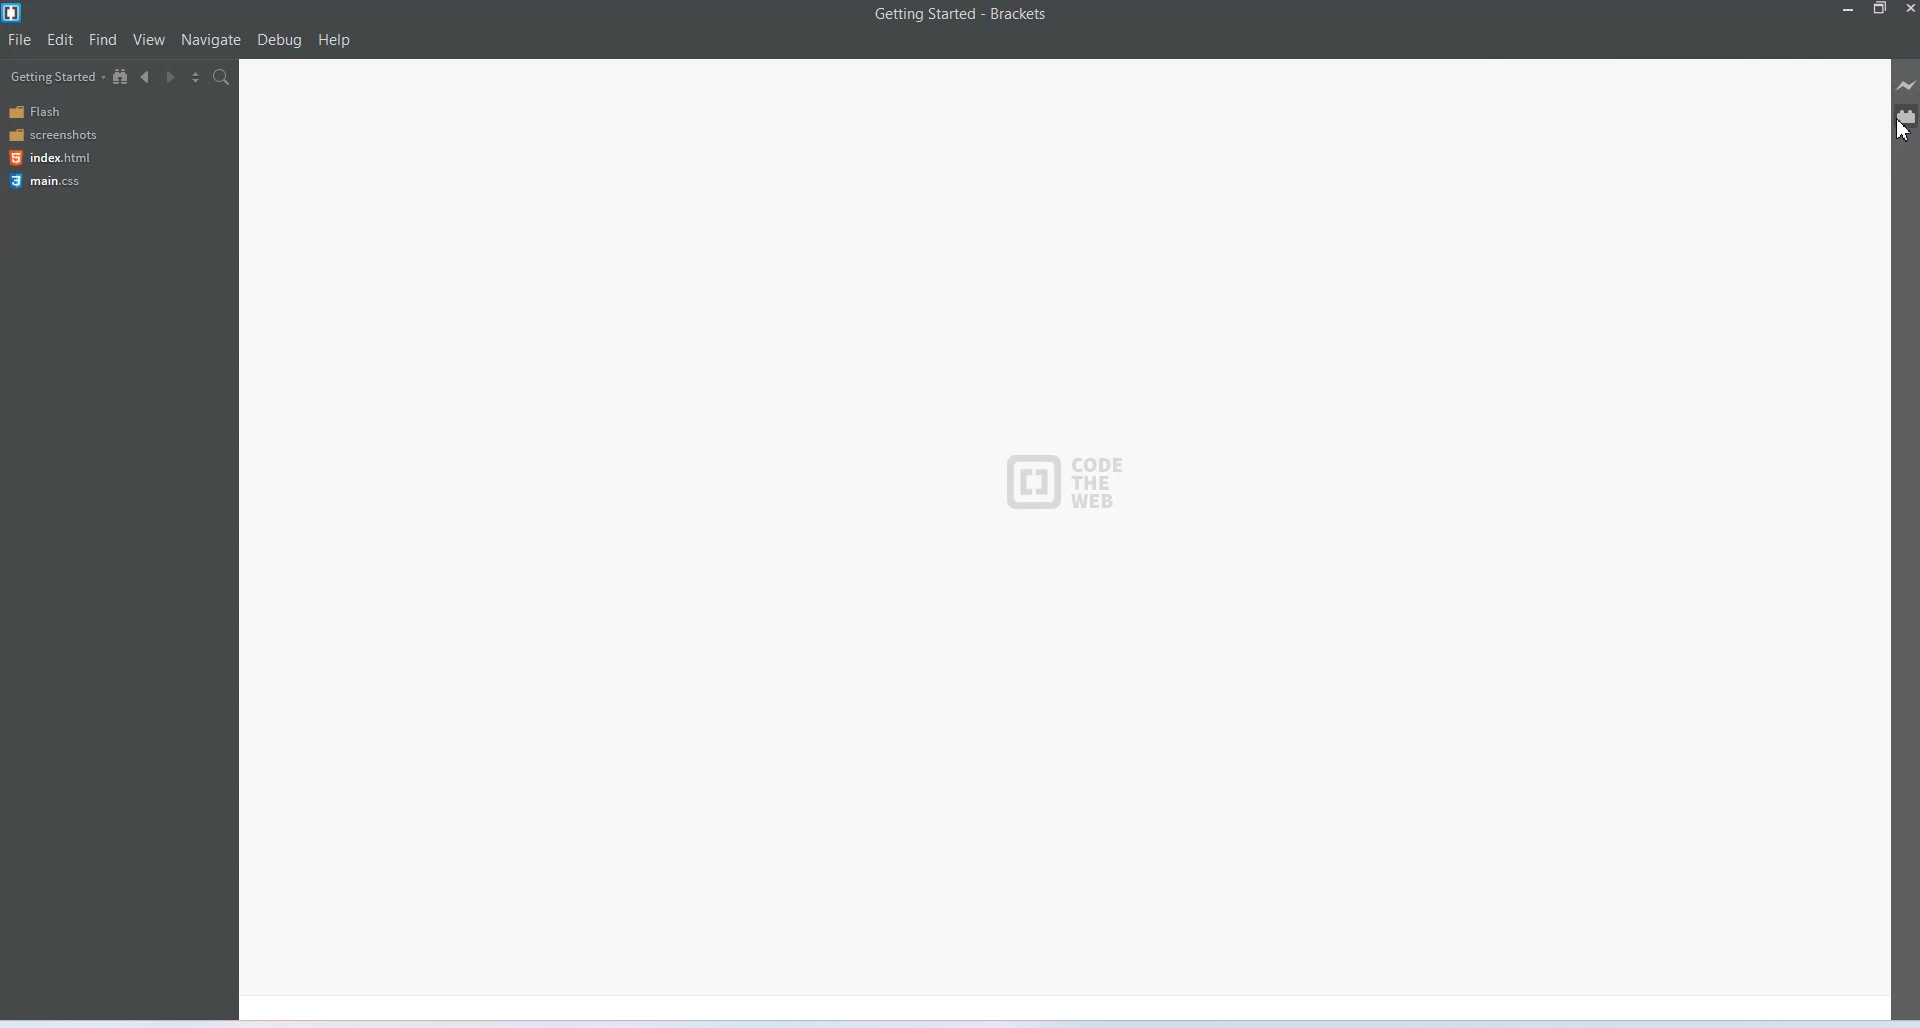 The image size is (1920, 1028). I want to click on Edit, so click(62, 40).